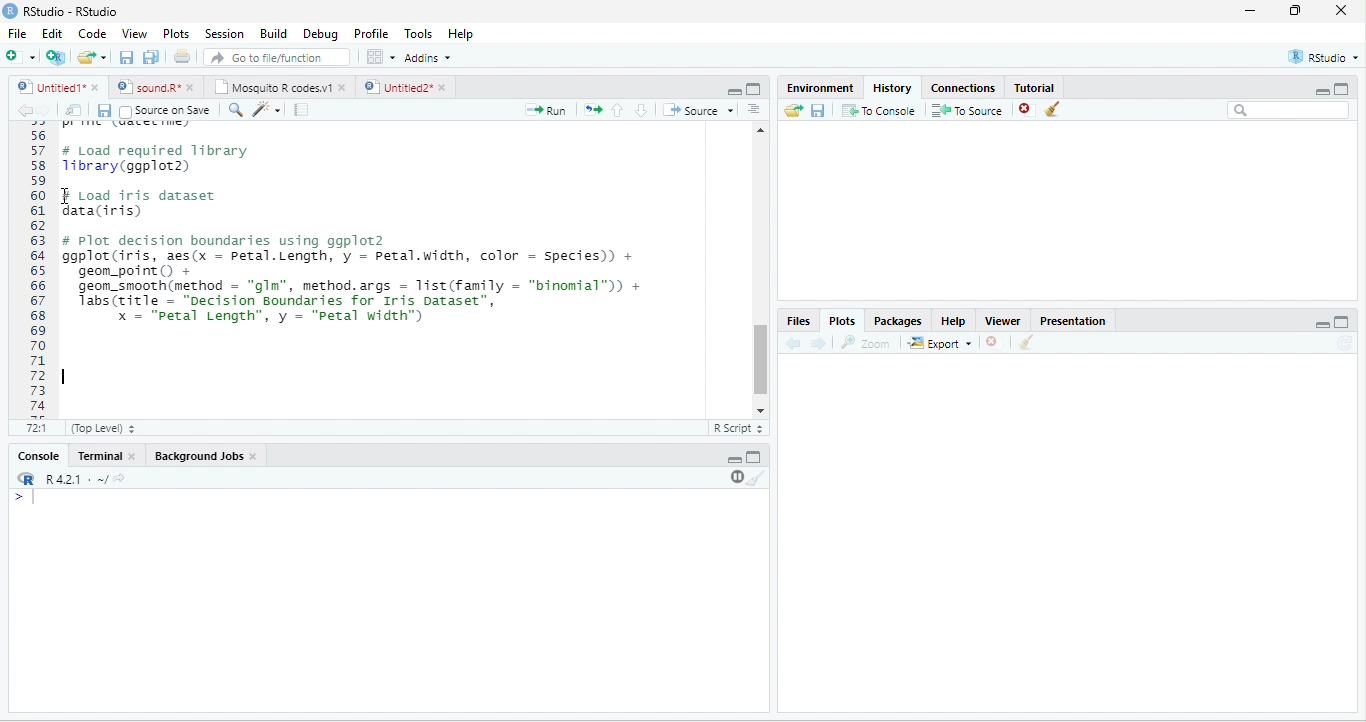  Describe the element at coordinates (954, 321) in the screenshot. I see `Help` at that location.